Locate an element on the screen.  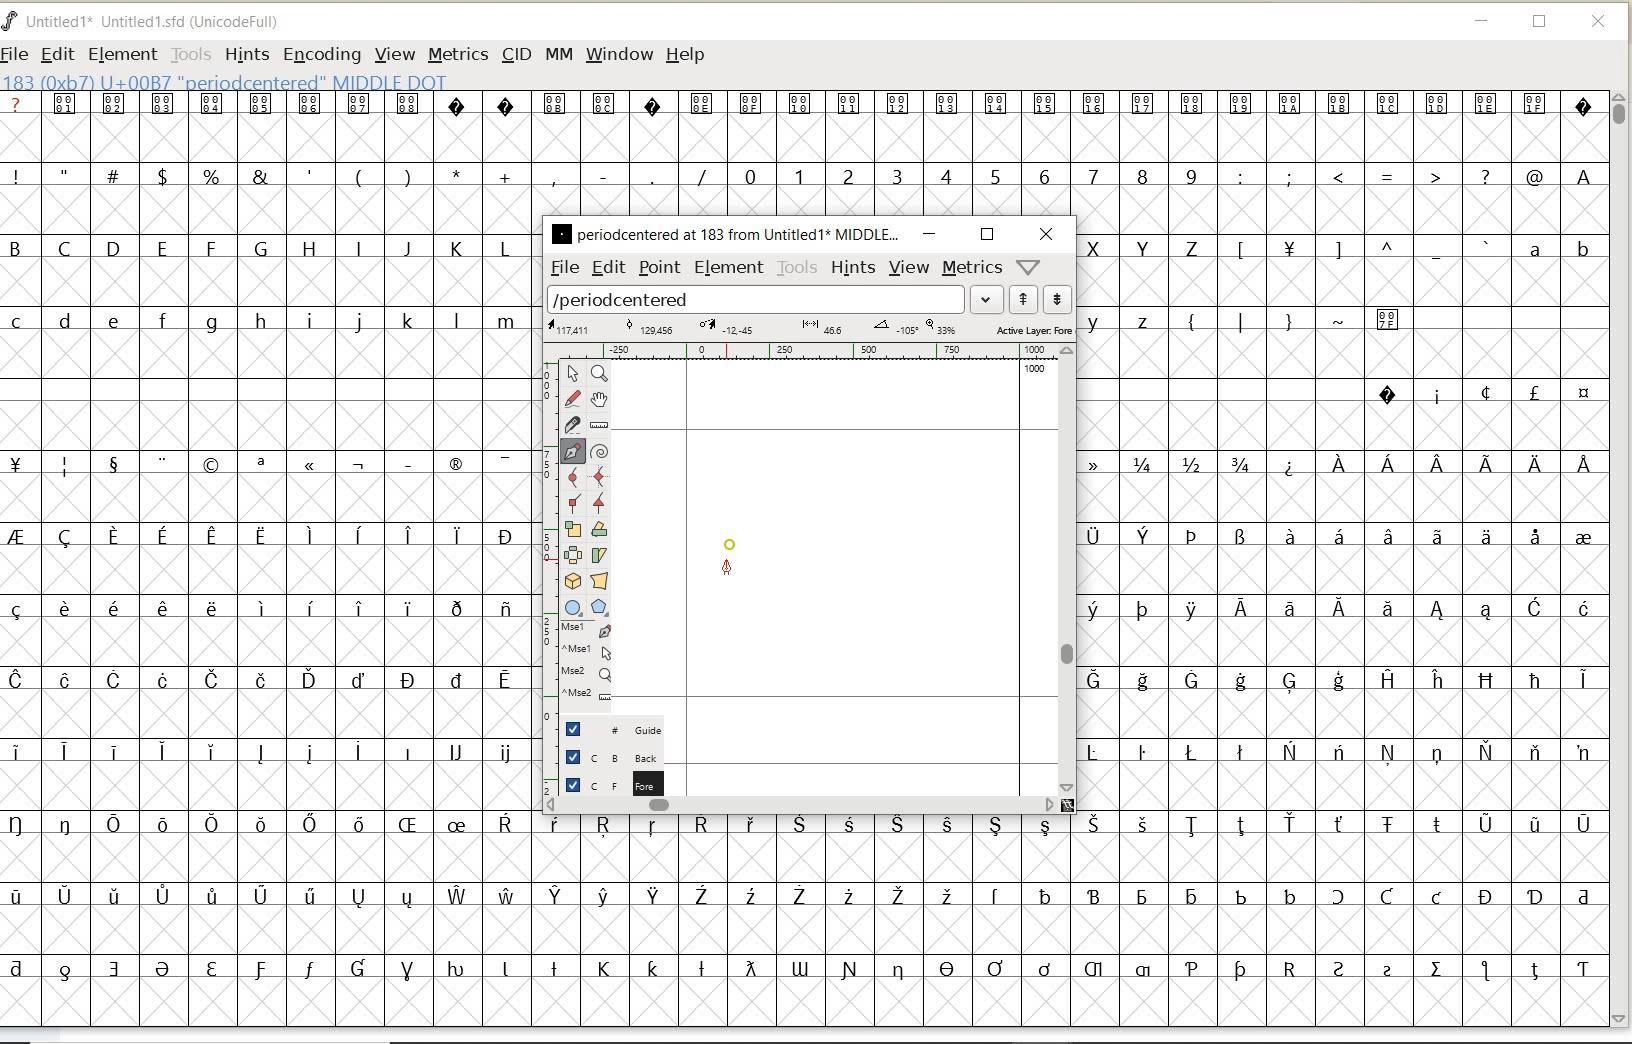
expand is located at coordinates (987, 298).